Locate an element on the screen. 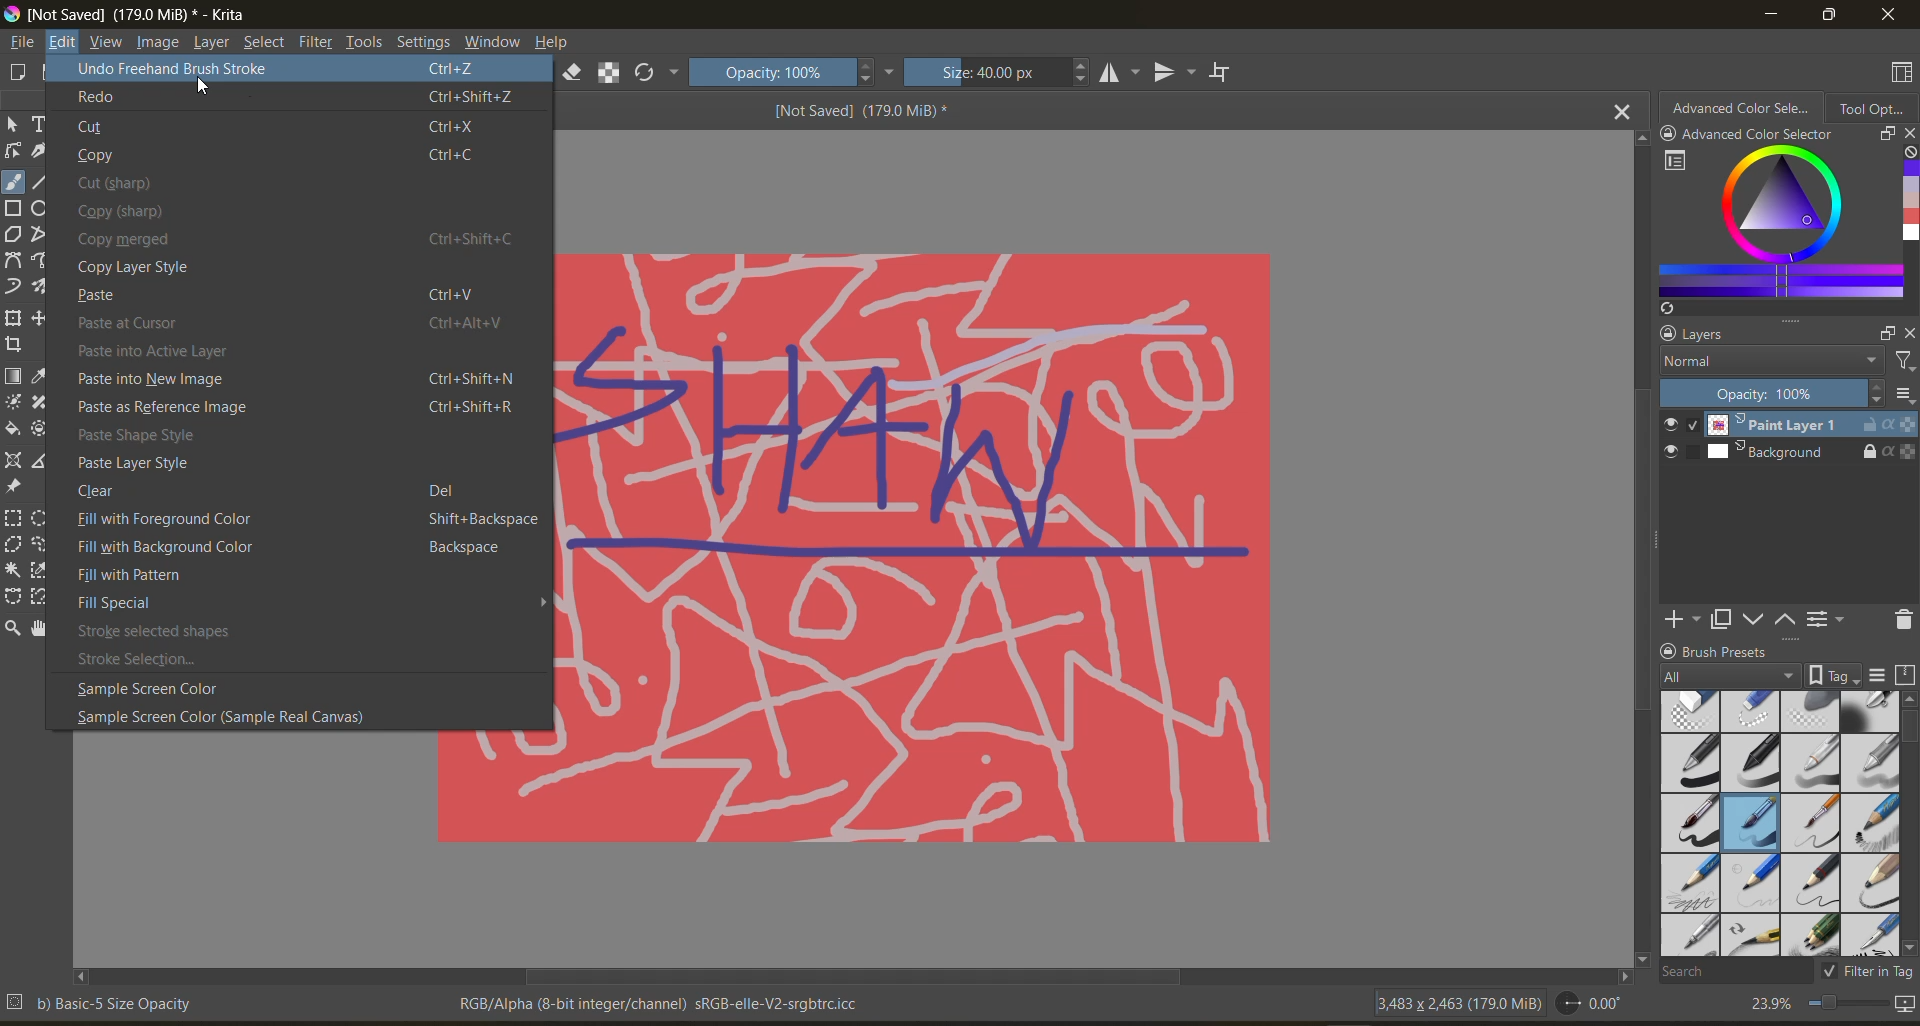  mask down is located at coordinates (1758, 620).